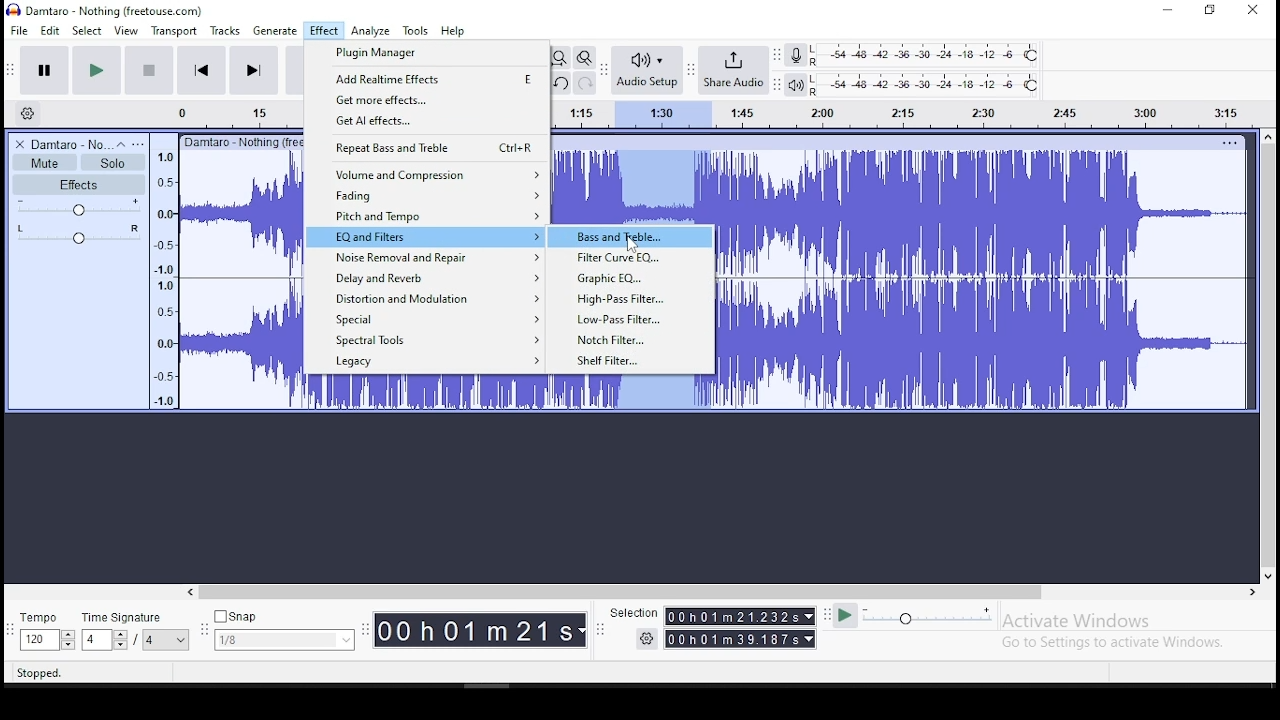 Image resolution: width=1280 pixels, height=720 pixels. What do you see at coordinates (148, 69) in the screenshot?
I see `stop` at bounding box center [148, 69].